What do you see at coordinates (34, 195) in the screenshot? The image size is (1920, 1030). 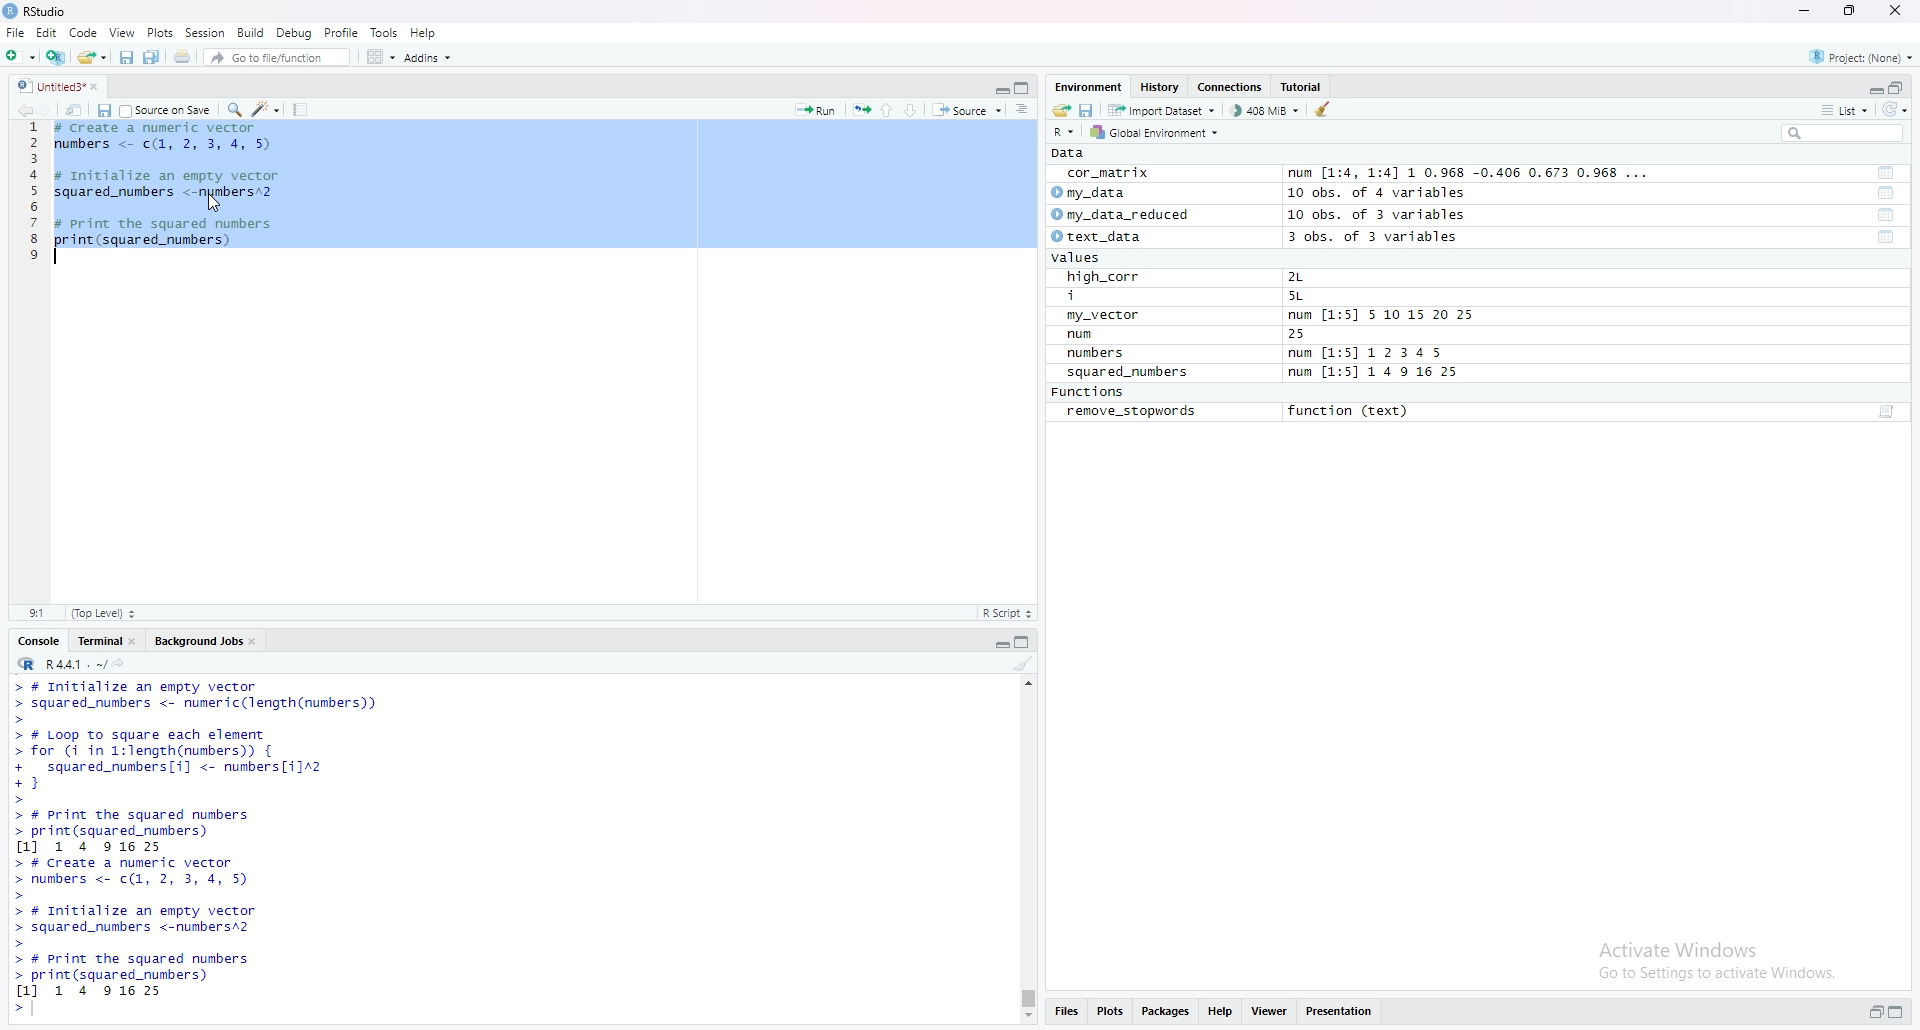 I see `line number` at bounding box center [34, 195].